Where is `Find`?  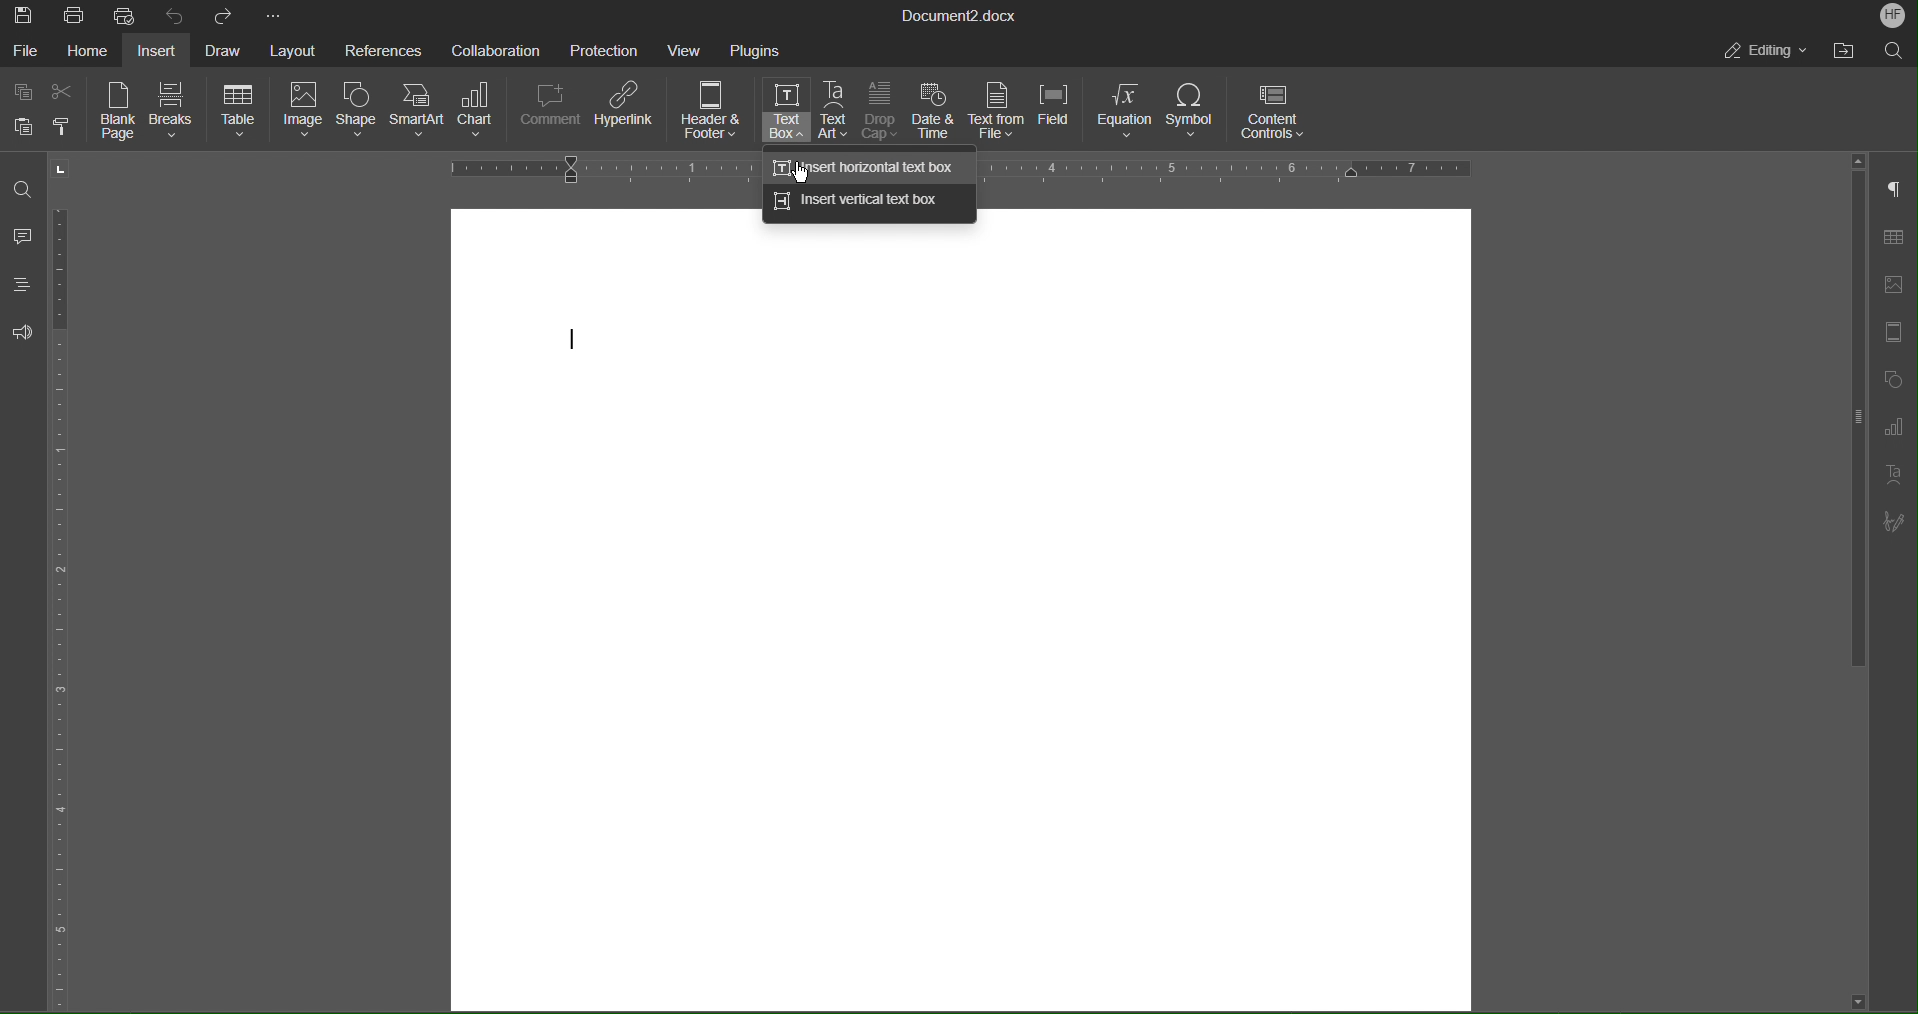 Find is located at coordinates (25, 190).